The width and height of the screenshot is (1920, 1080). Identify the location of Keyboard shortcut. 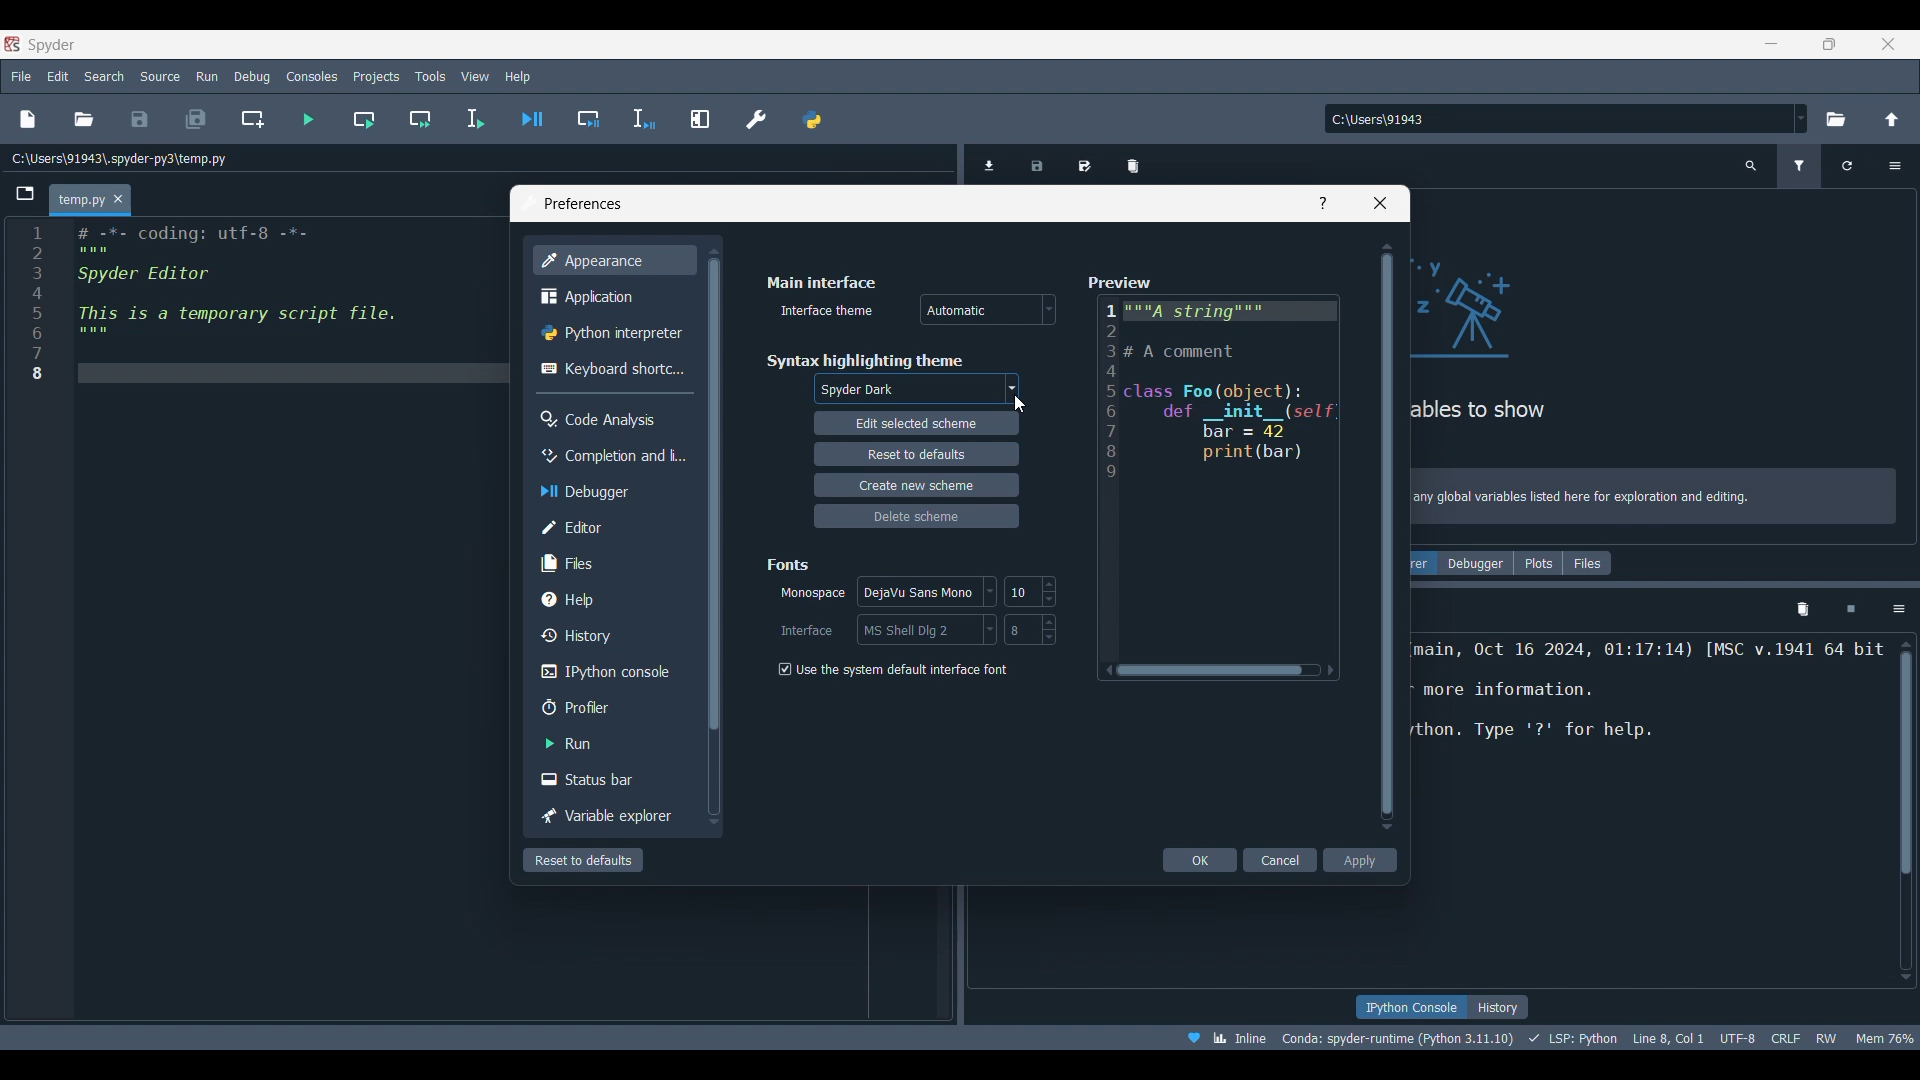
(612, 369).